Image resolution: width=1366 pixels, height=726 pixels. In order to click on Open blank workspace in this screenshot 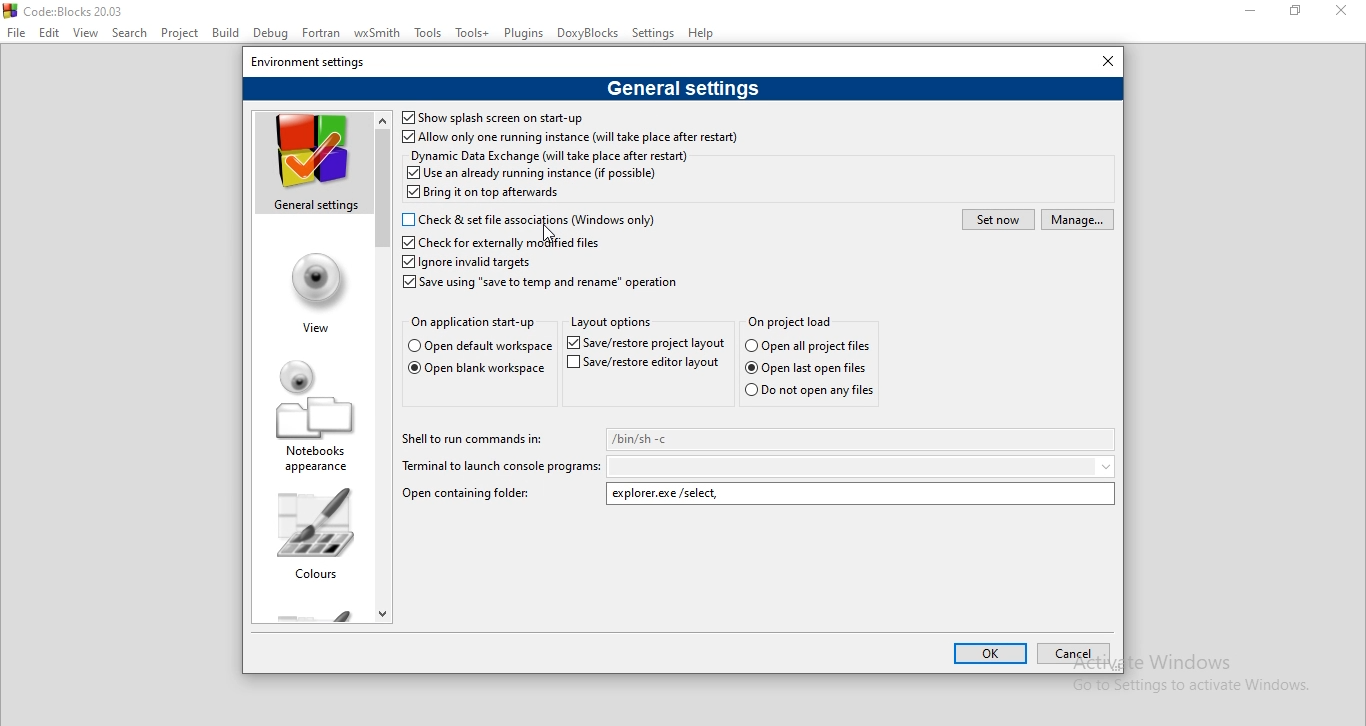, I will do `click(475, 371)`.